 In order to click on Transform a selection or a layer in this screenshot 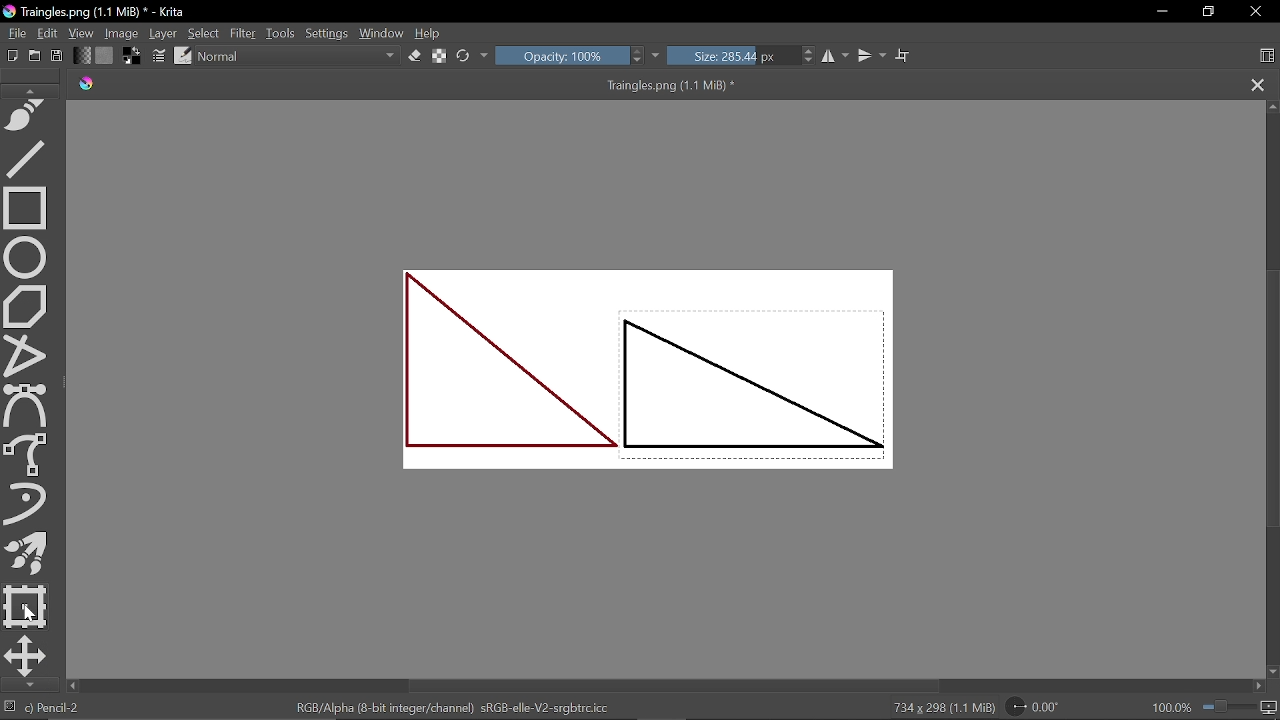, I will do `click(27, 606)`.